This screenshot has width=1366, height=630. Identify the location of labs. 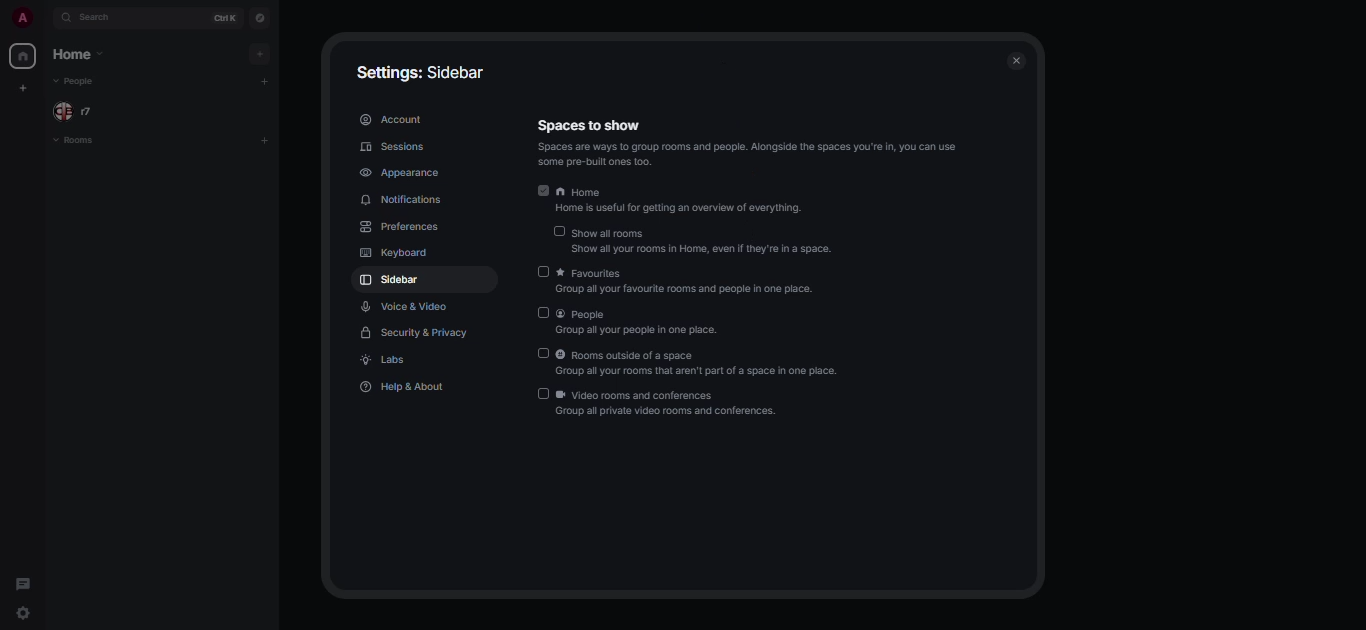
(385, 361).